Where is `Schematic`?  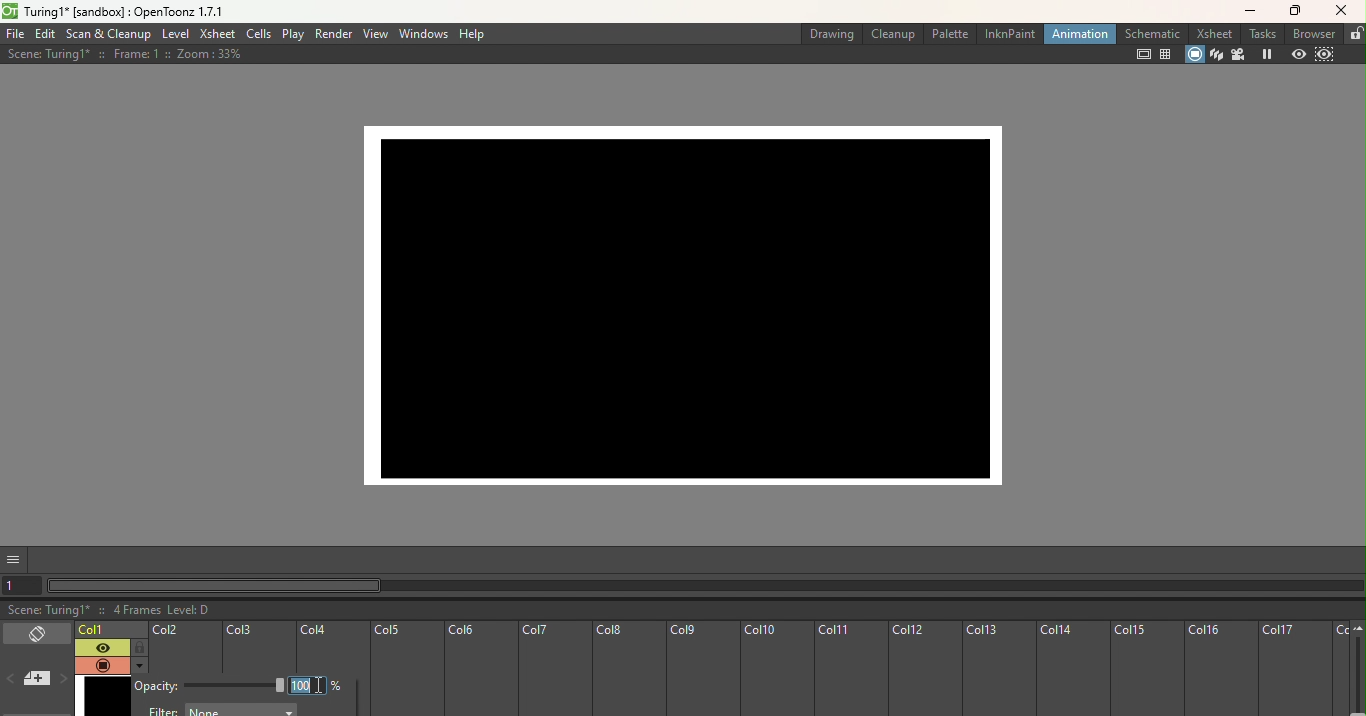 Schematic is located at coordinates (1147, 33).